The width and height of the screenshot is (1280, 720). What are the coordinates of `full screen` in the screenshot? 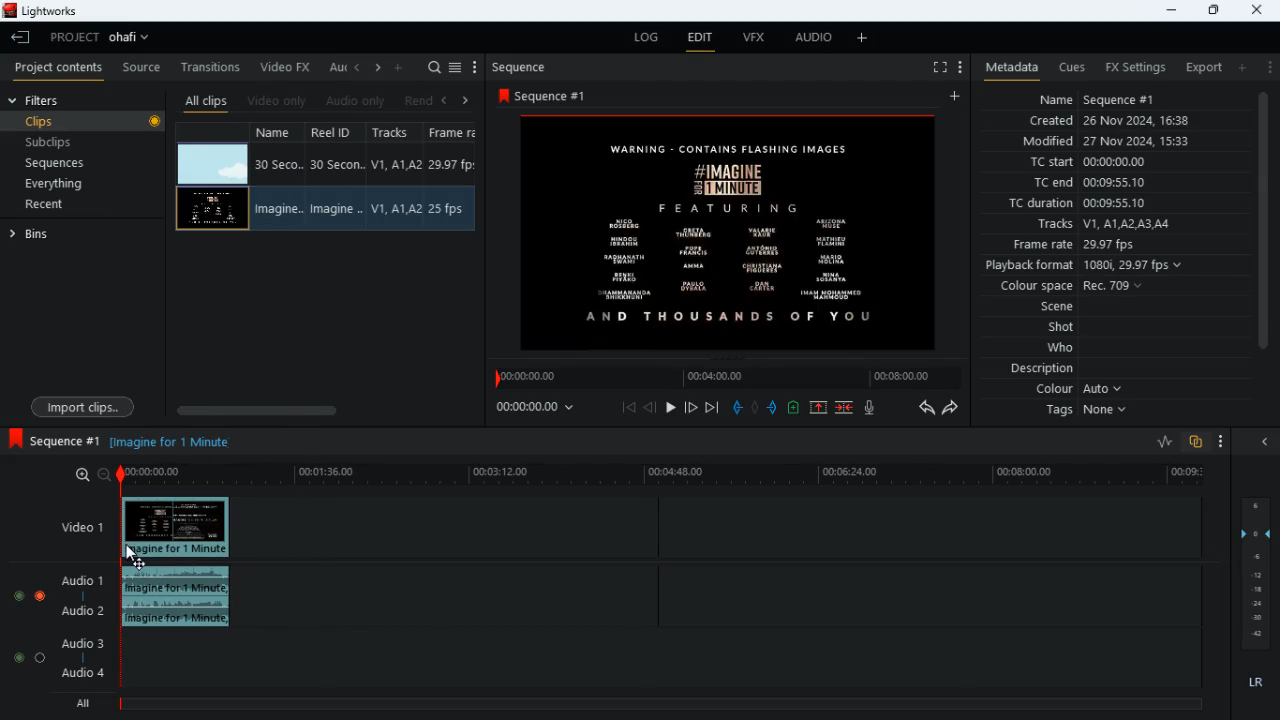 It's located at (932, 68).